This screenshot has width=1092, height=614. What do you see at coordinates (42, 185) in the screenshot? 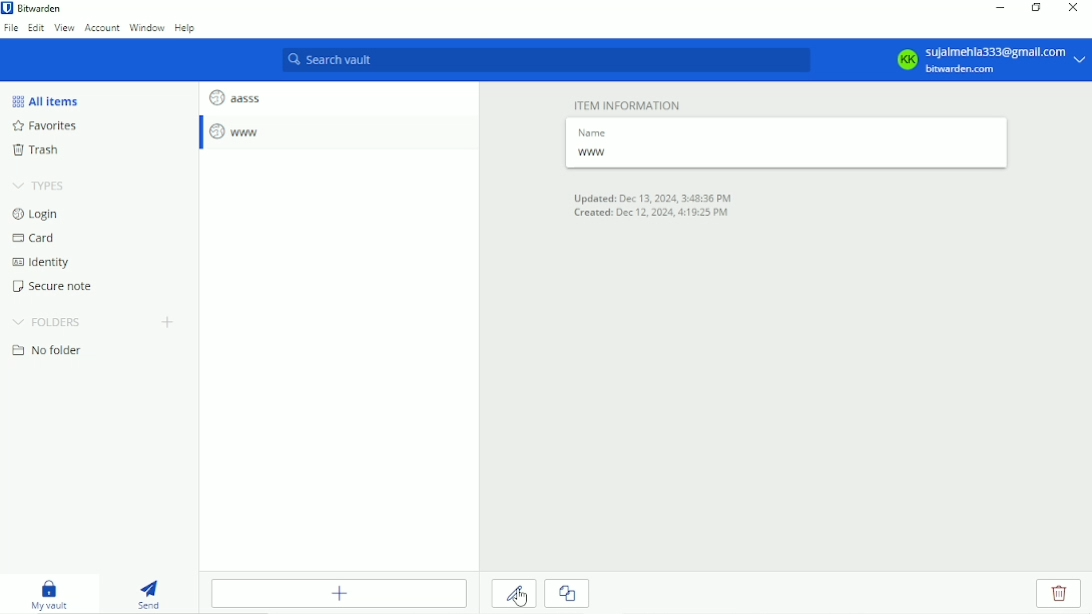
I see `Types` at bounding box center [42, 185].